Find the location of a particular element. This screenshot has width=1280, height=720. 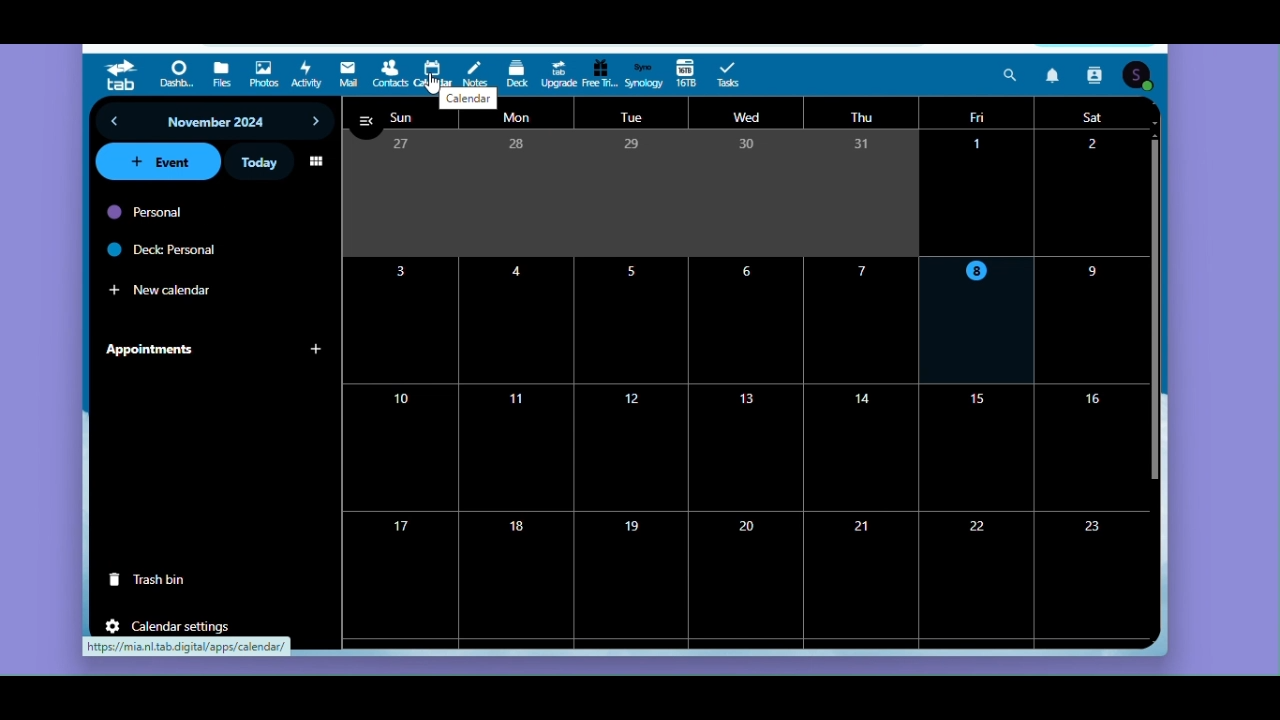

Trash Bin is located at coordinates (157, 582).